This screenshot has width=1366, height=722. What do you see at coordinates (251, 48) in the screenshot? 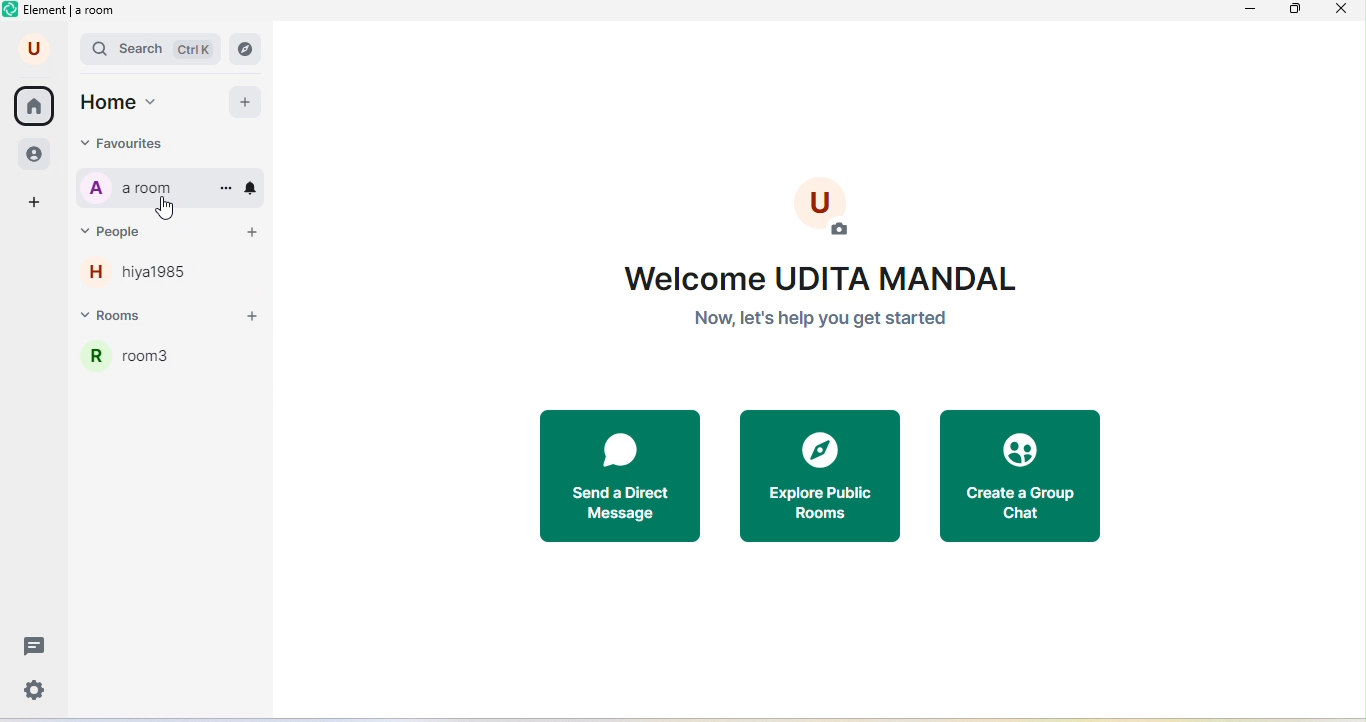
I see `navigator` at bounding box center [251, 48].